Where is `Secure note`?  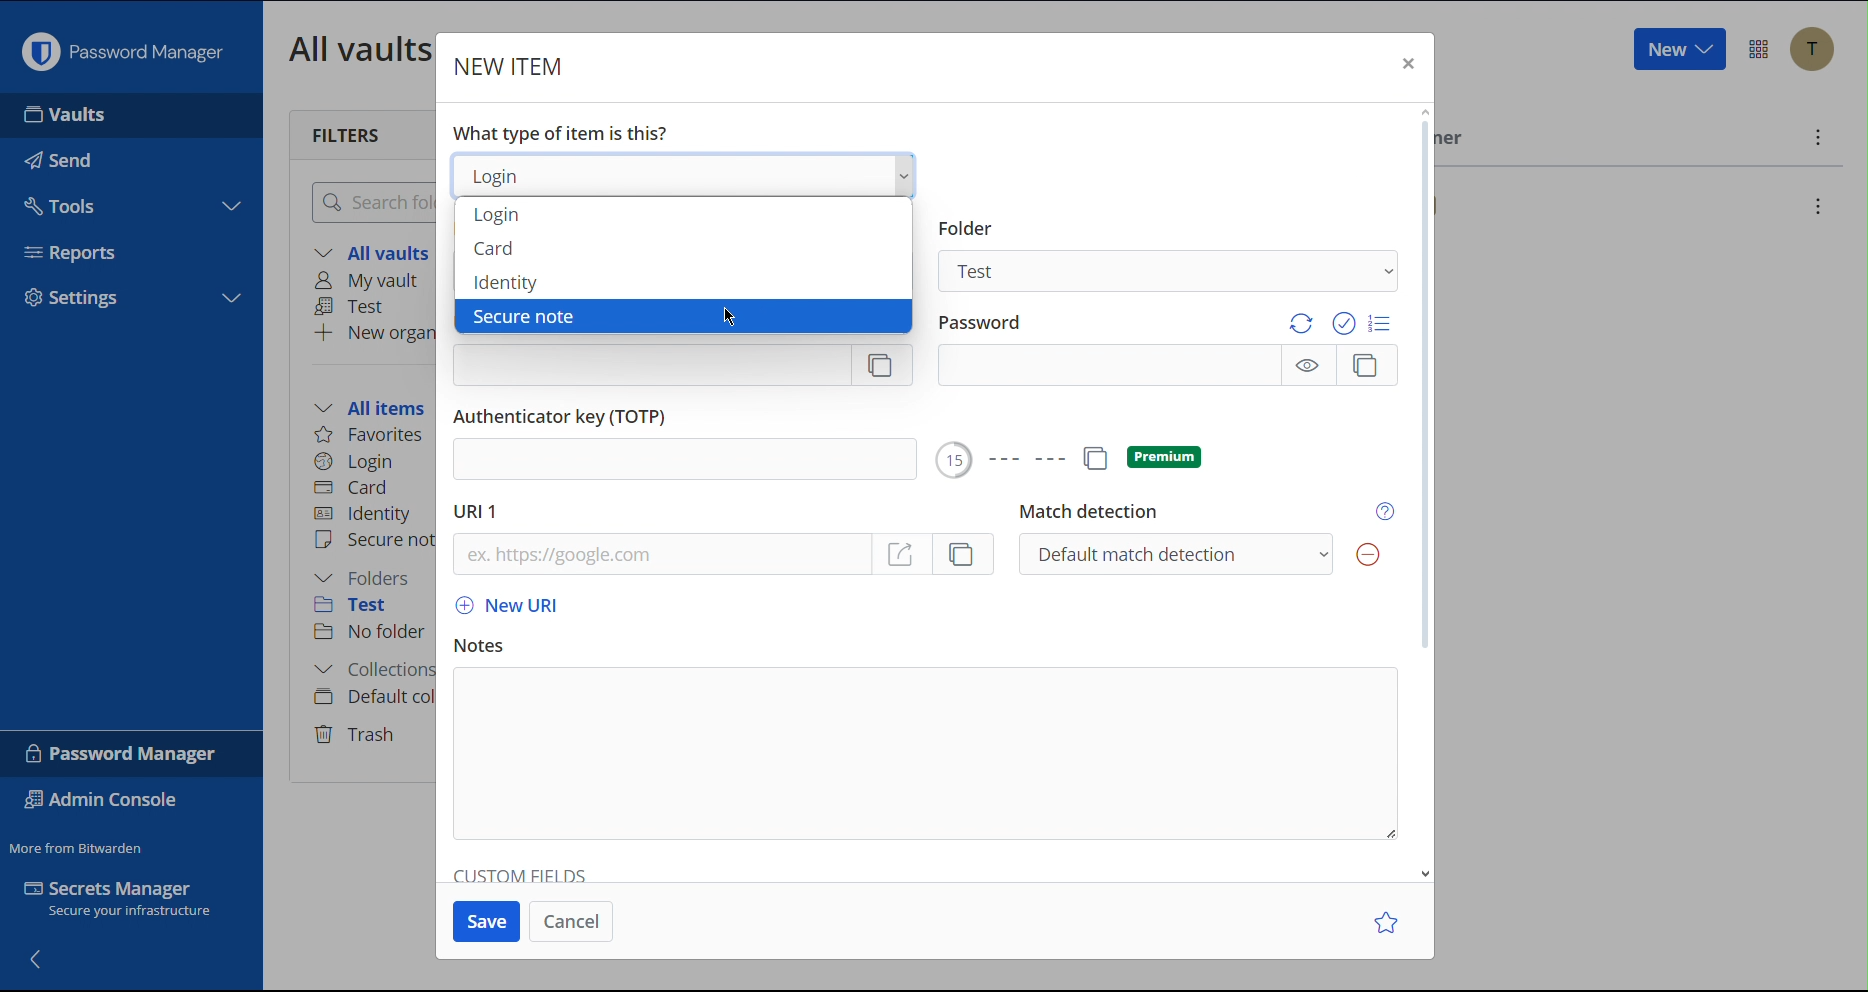 Secure note is located at coordinates (523, 316).